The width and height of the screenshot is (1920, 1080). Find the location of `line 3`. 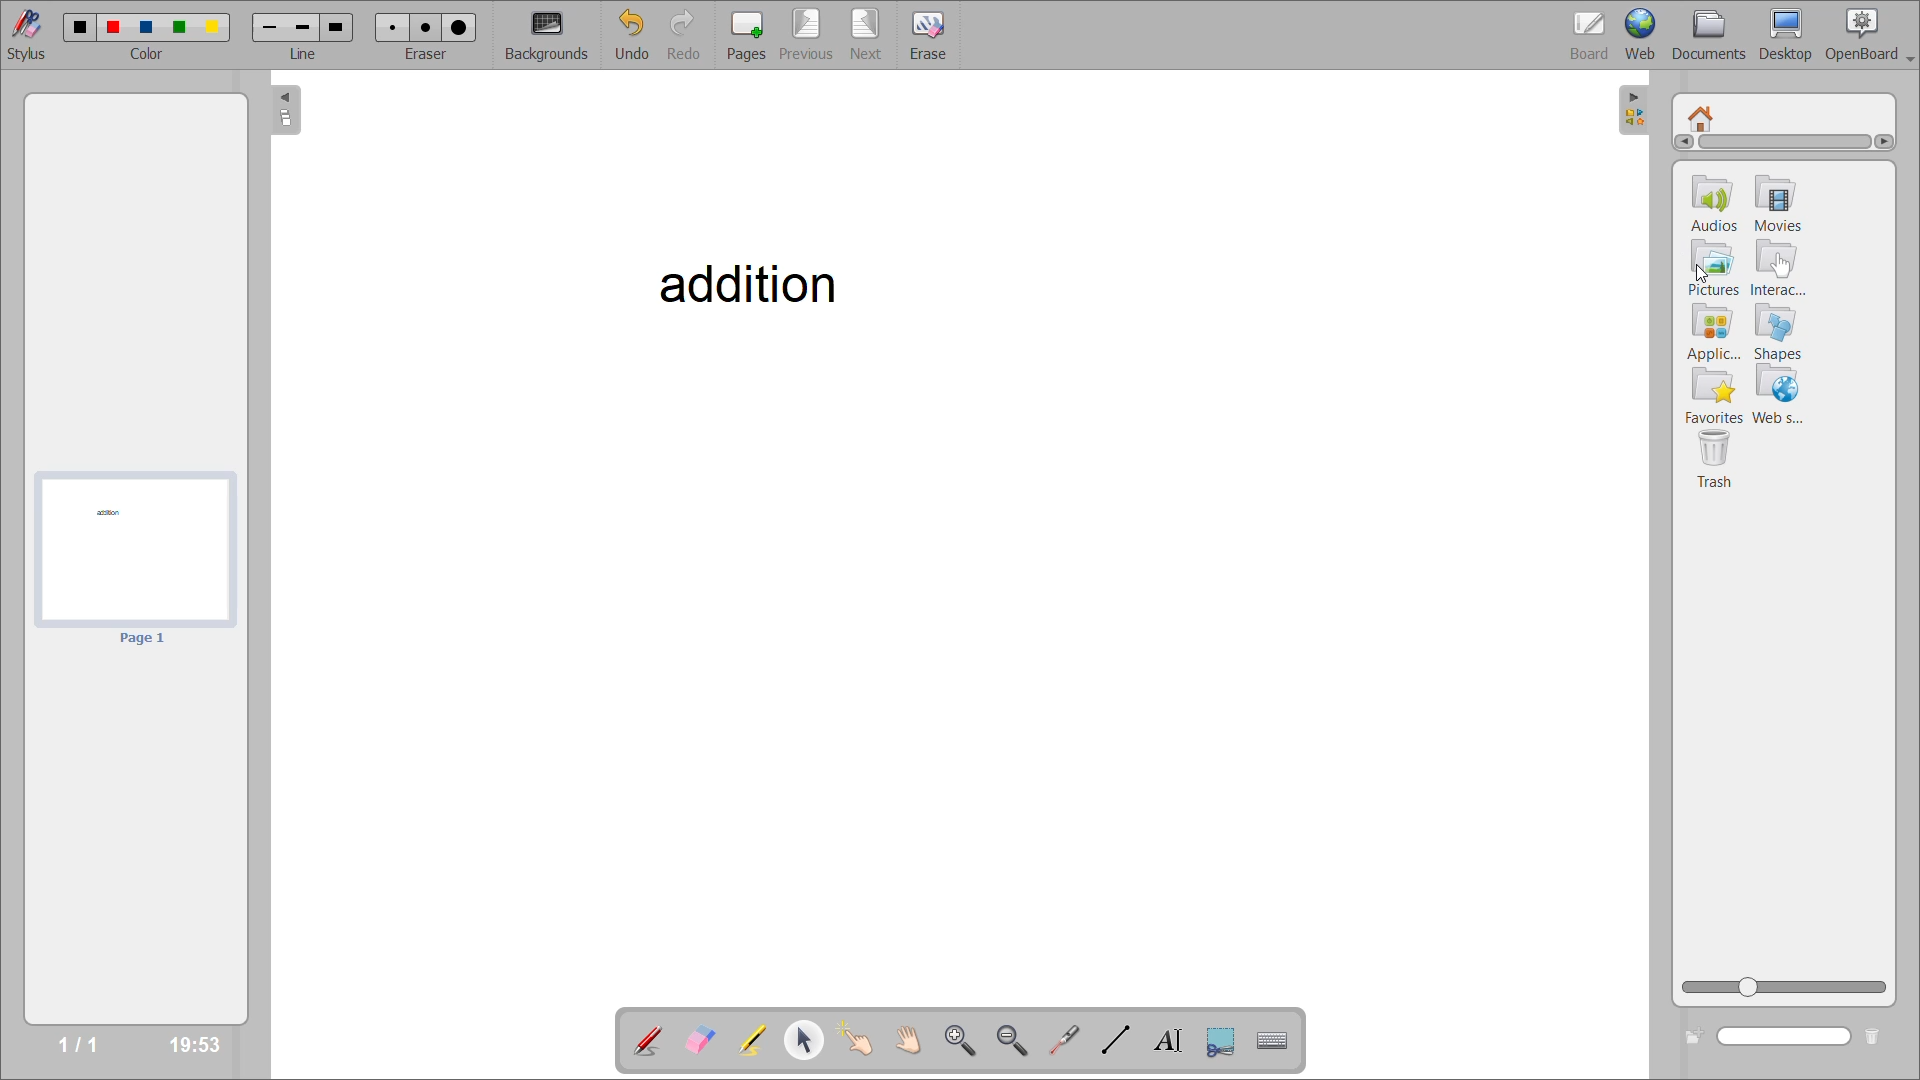

line 3 is located at coordinates (335, 26).